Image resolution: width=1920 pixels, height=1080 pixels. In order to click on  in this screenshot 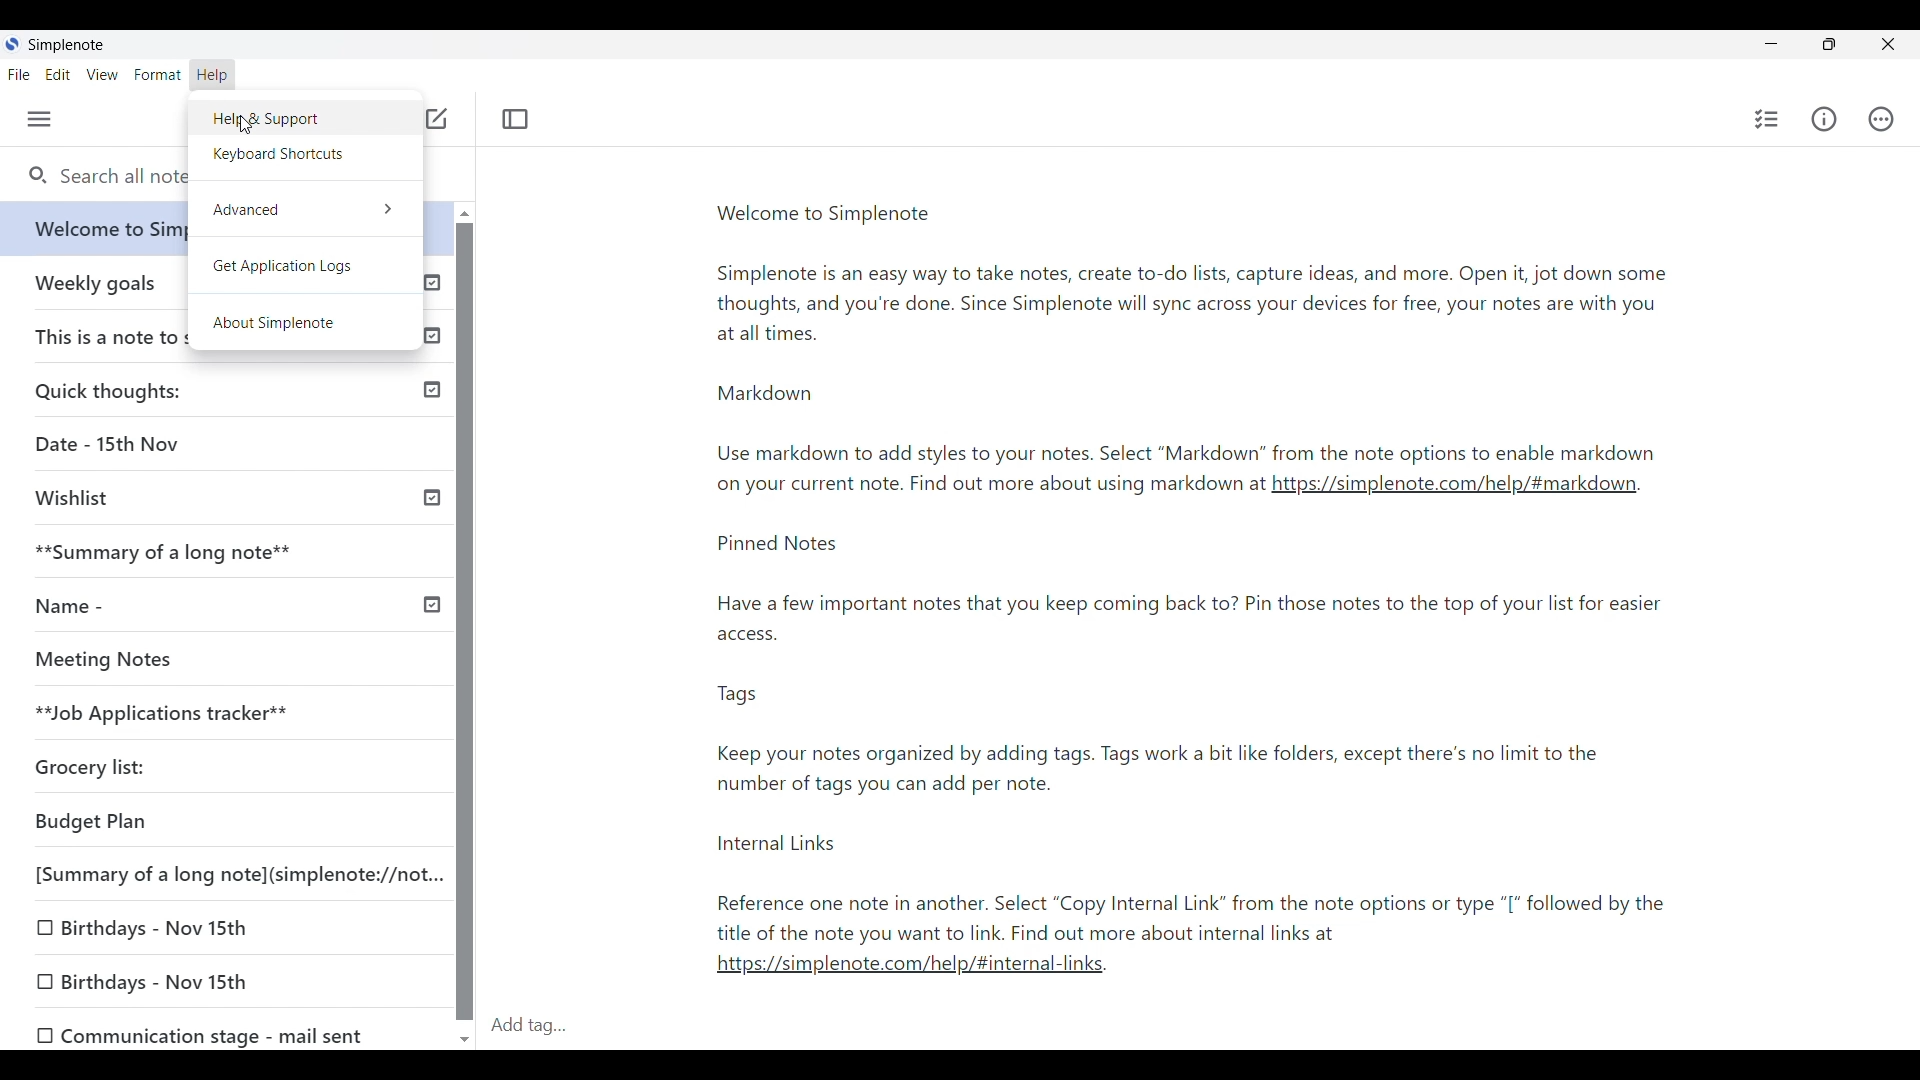, I will do `click(431, 605)`.